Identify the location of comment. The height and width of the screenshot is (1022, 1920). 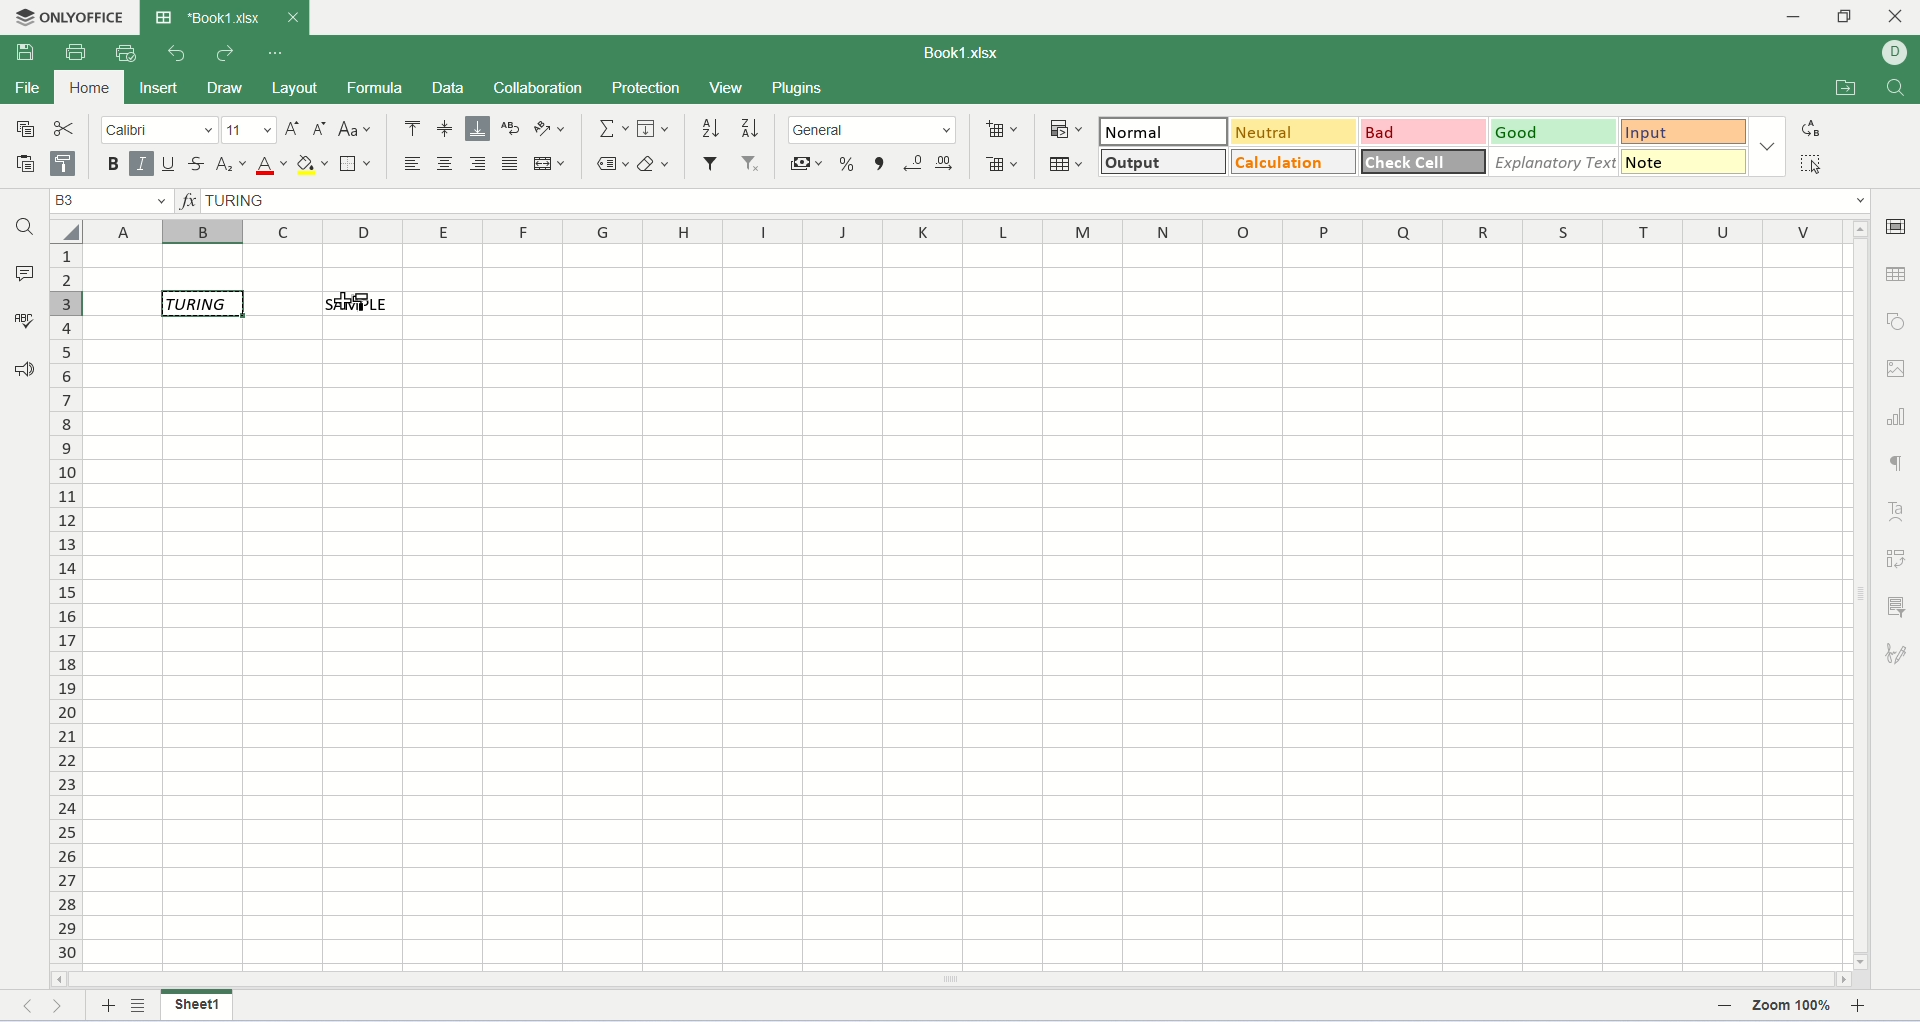
(23, 272).